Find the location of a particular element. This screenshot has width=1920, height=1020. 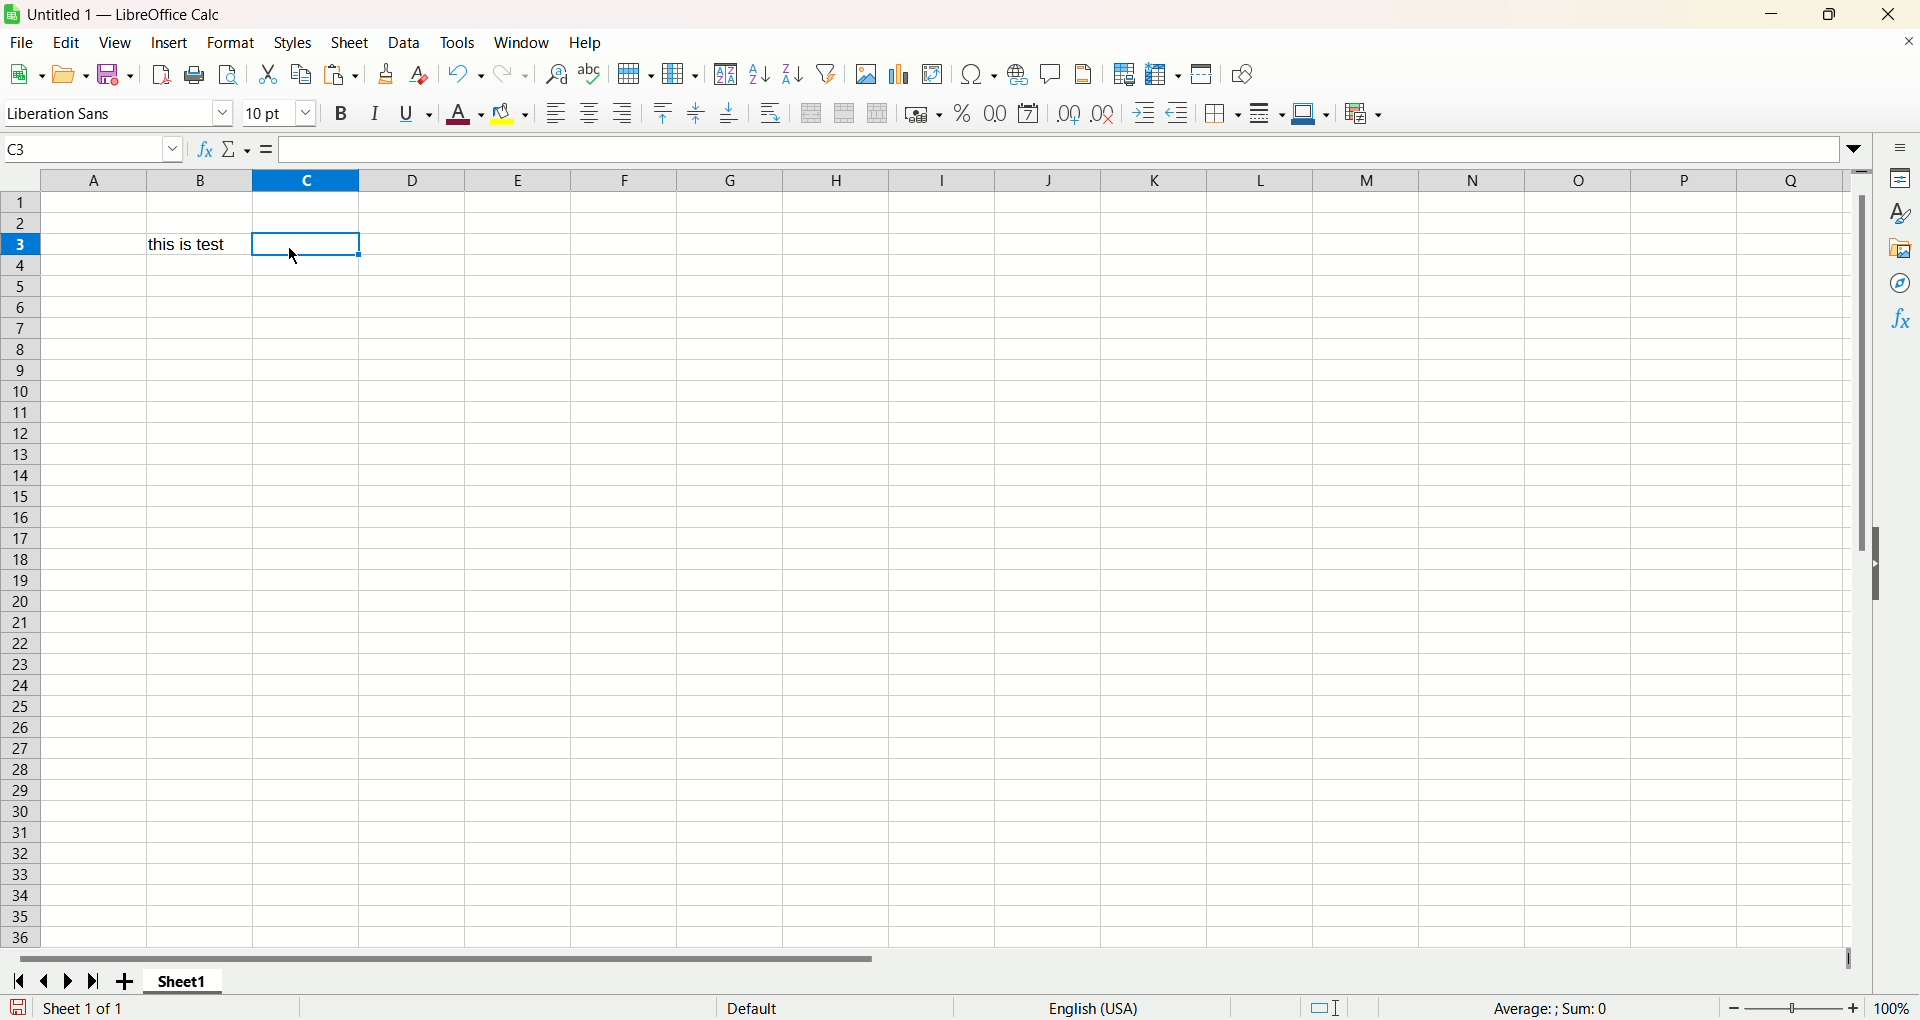

clear formatting is located at coordinates (421, 74).